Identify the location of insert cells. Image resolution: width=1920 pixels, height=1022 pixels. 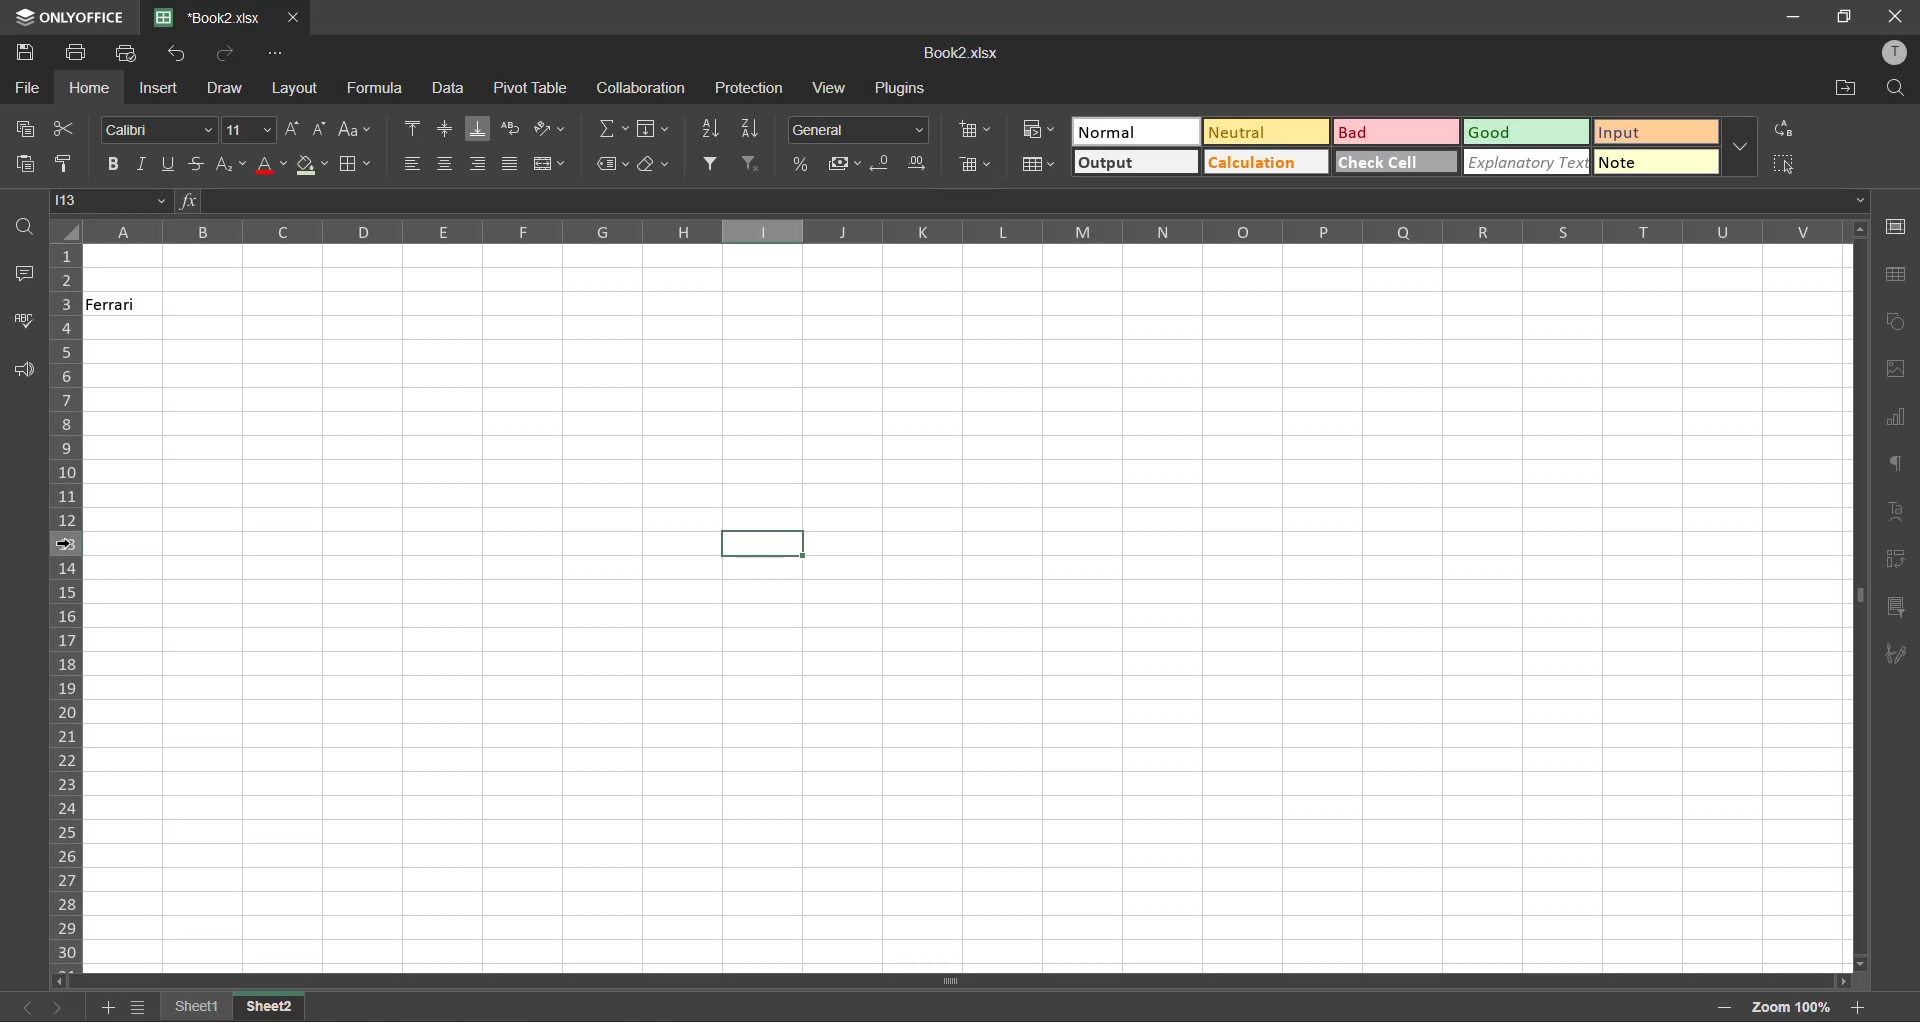
(977, 131).